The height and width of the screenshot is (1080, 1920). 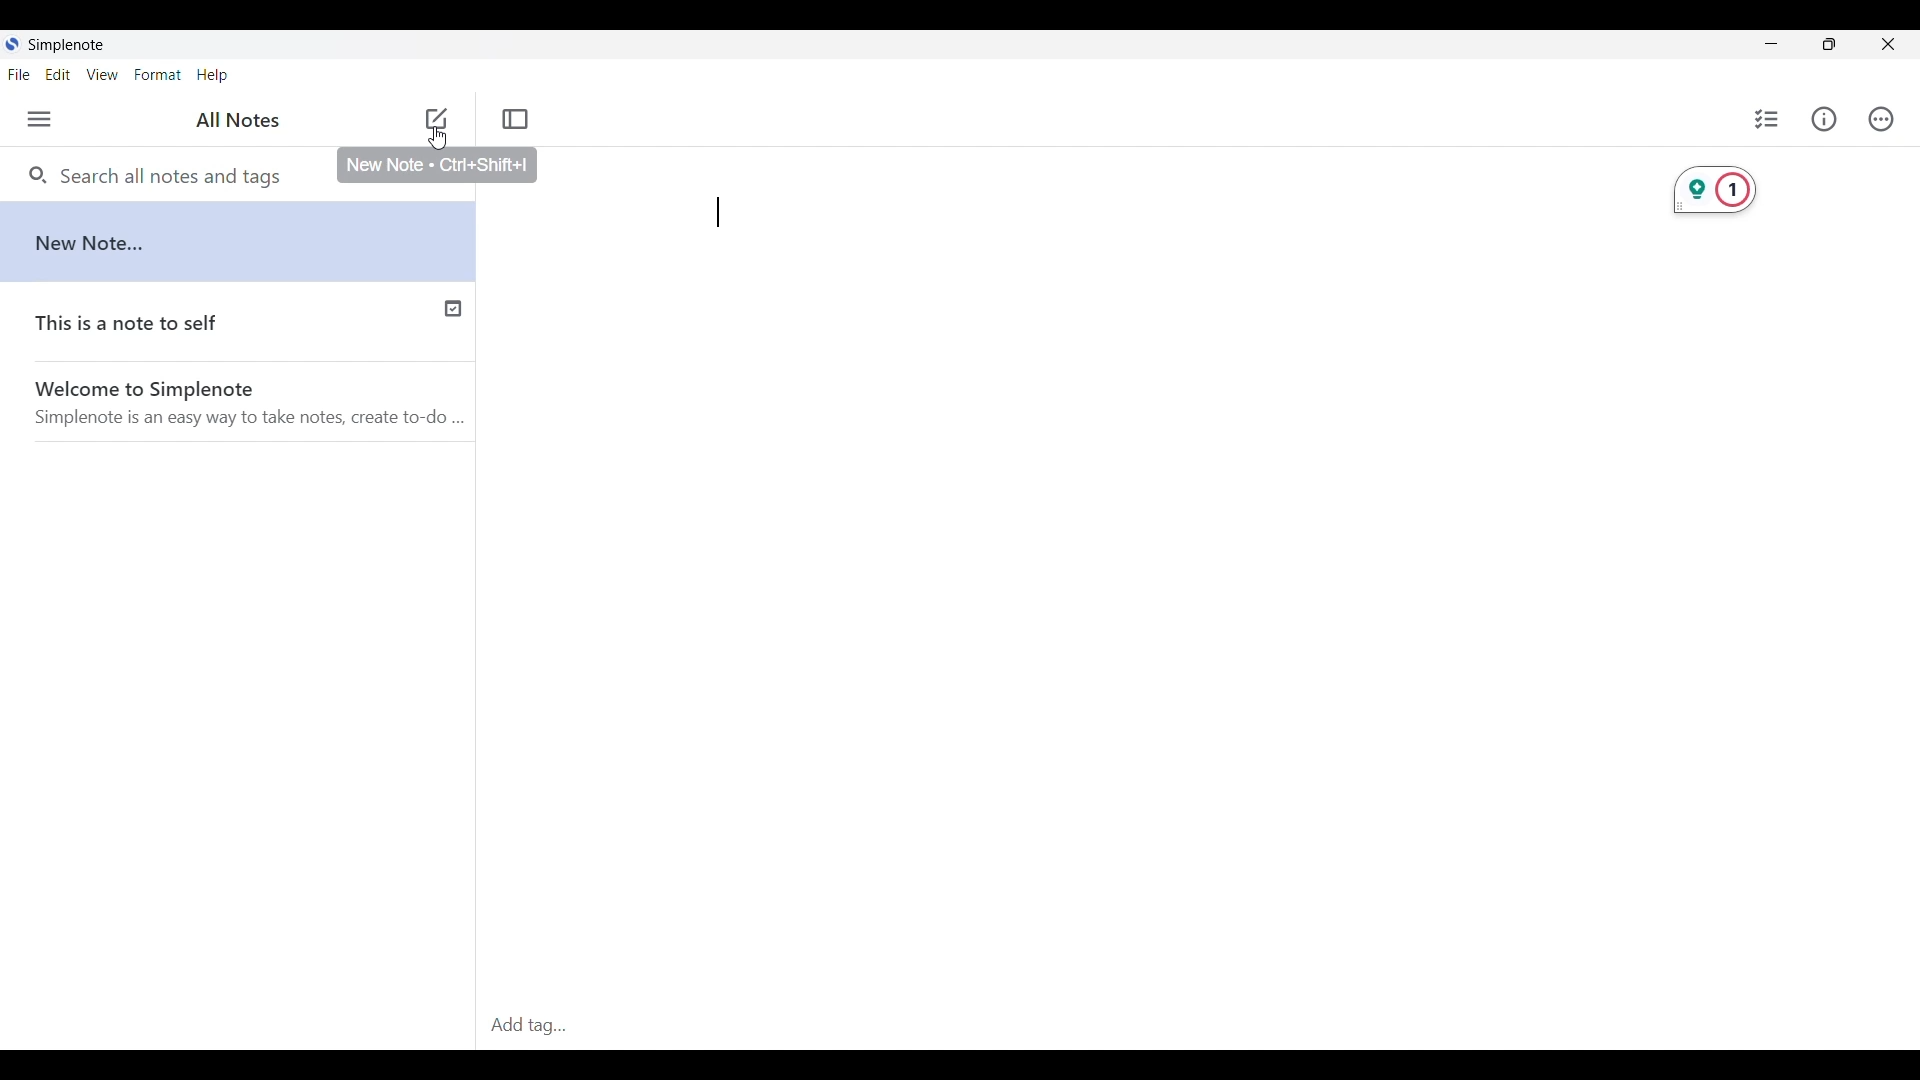 What do you see at coordinates (58, 75) in the screenshot?
I see `Edit menu` at bounding box center [58, 75].